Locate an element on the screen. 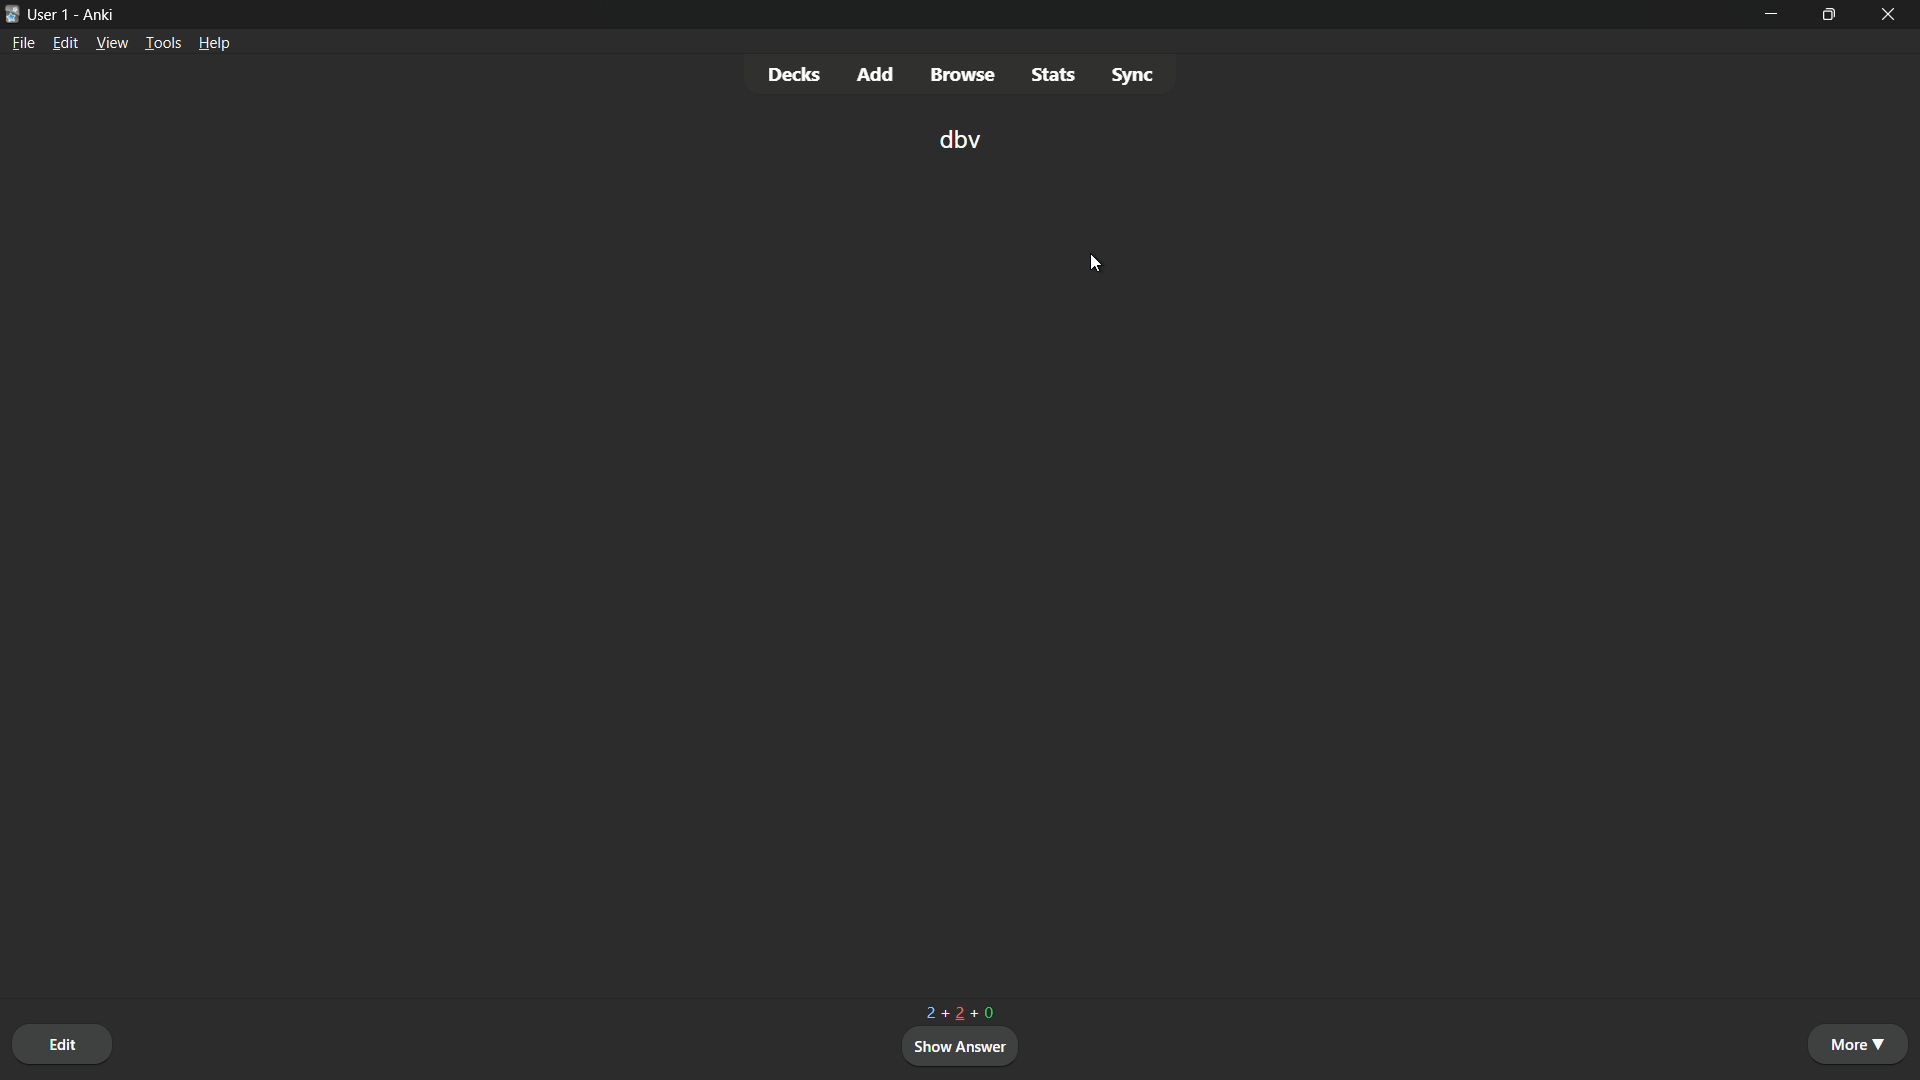 This screenshot has height=1080, width=1920. tools is located at coordinates (163, 43).